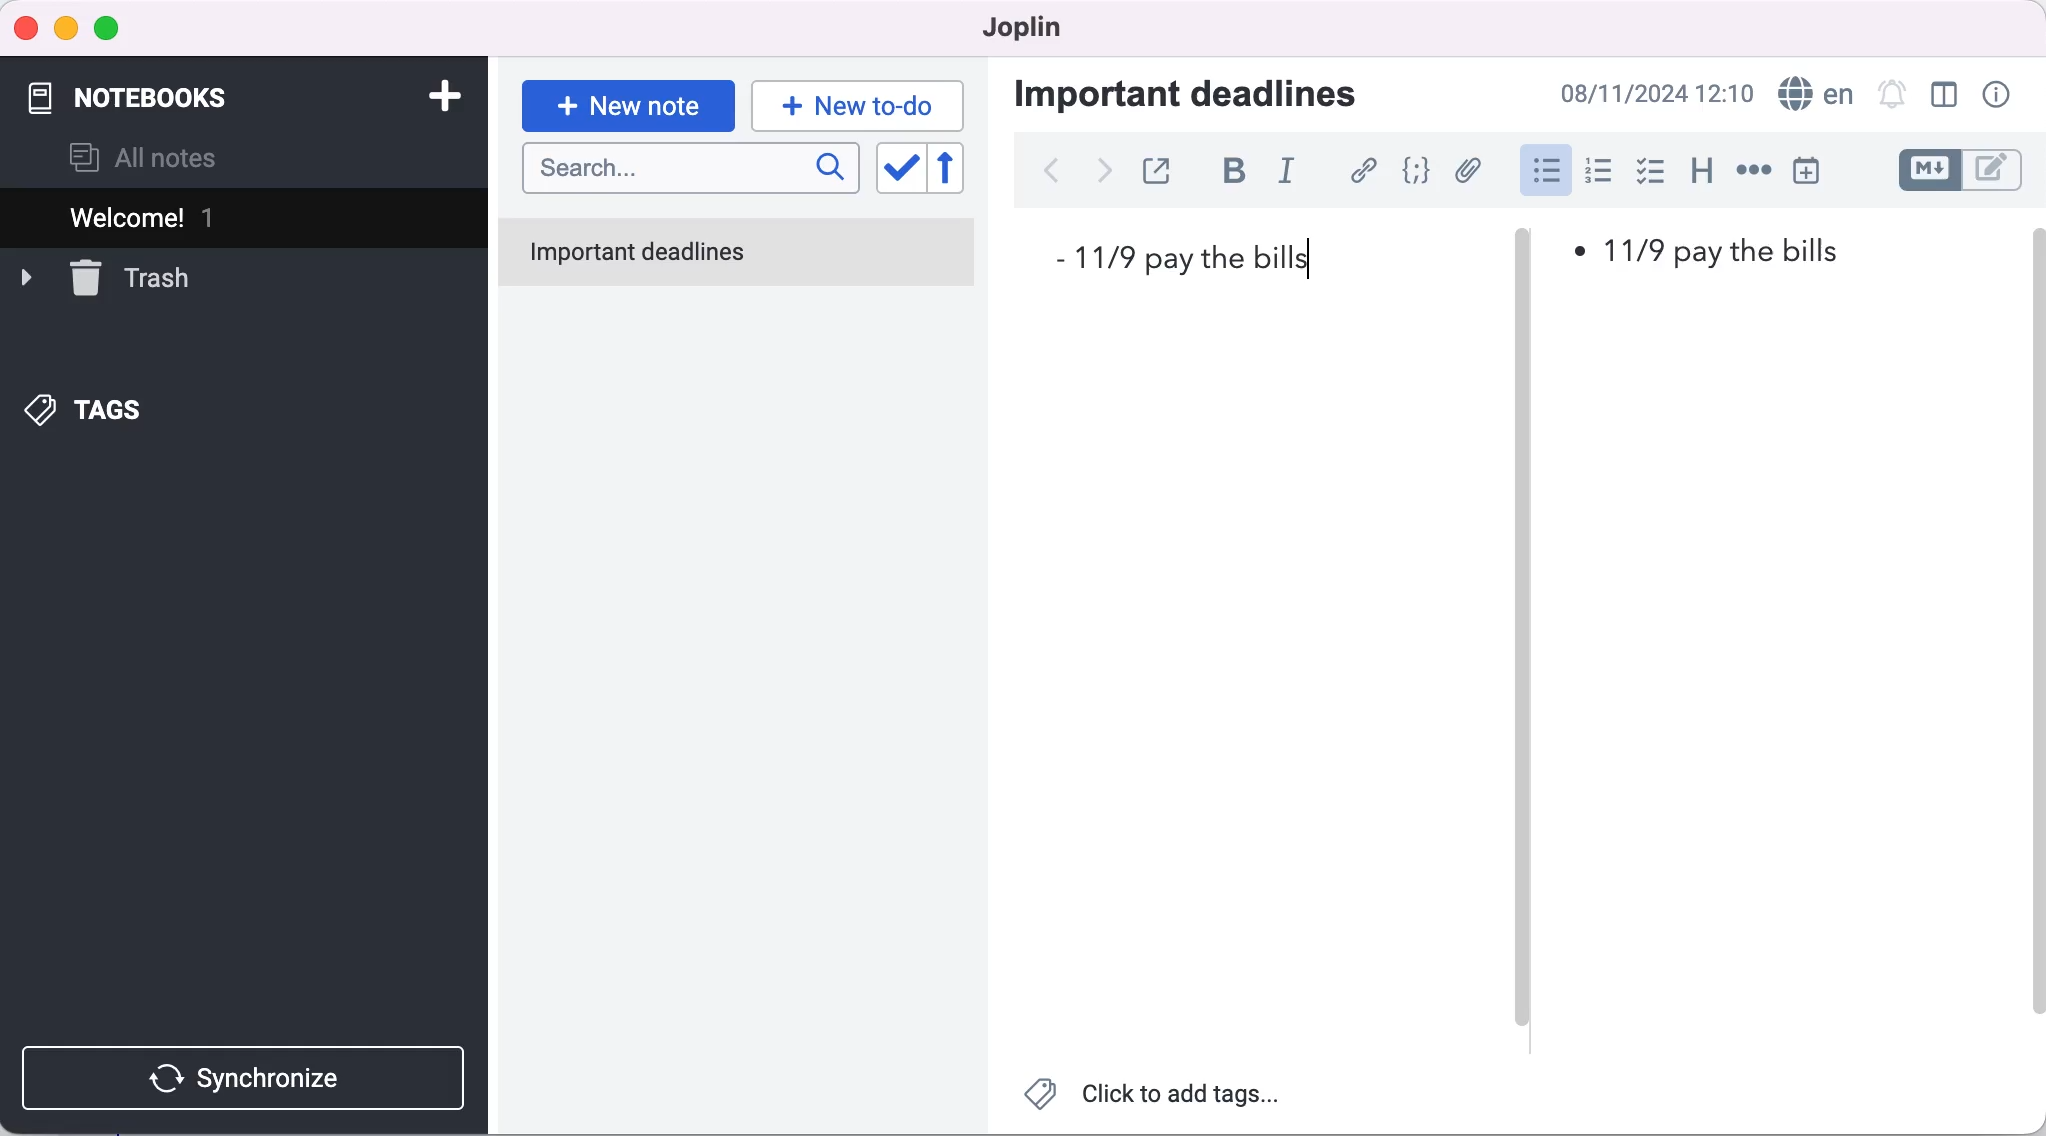 Image resolution: width=2046 pixels, height=1136 pixels. What do you see at coordinates (1055, 174) in the screenshot?
I see `back` at bounding box center [1055, 174].